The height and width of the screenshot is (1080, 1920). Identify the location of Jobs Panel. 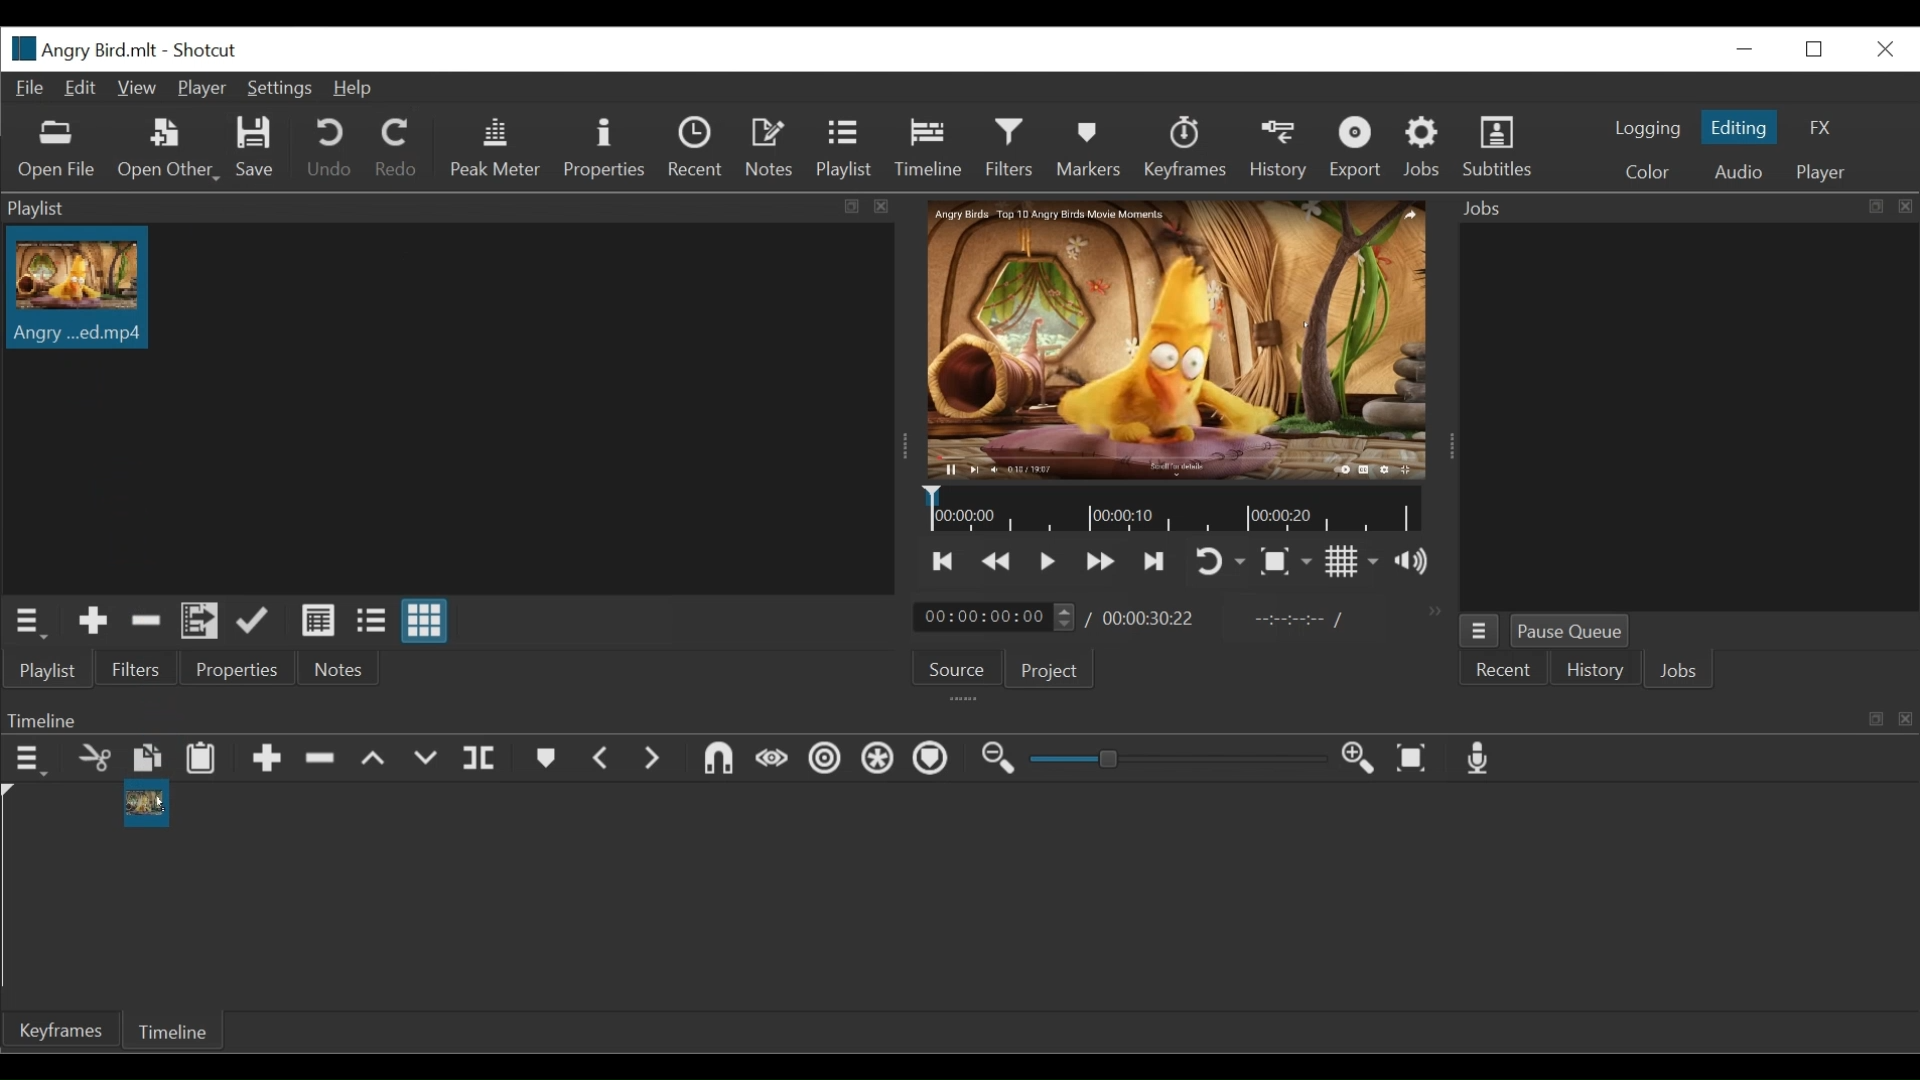
(1687, 208).